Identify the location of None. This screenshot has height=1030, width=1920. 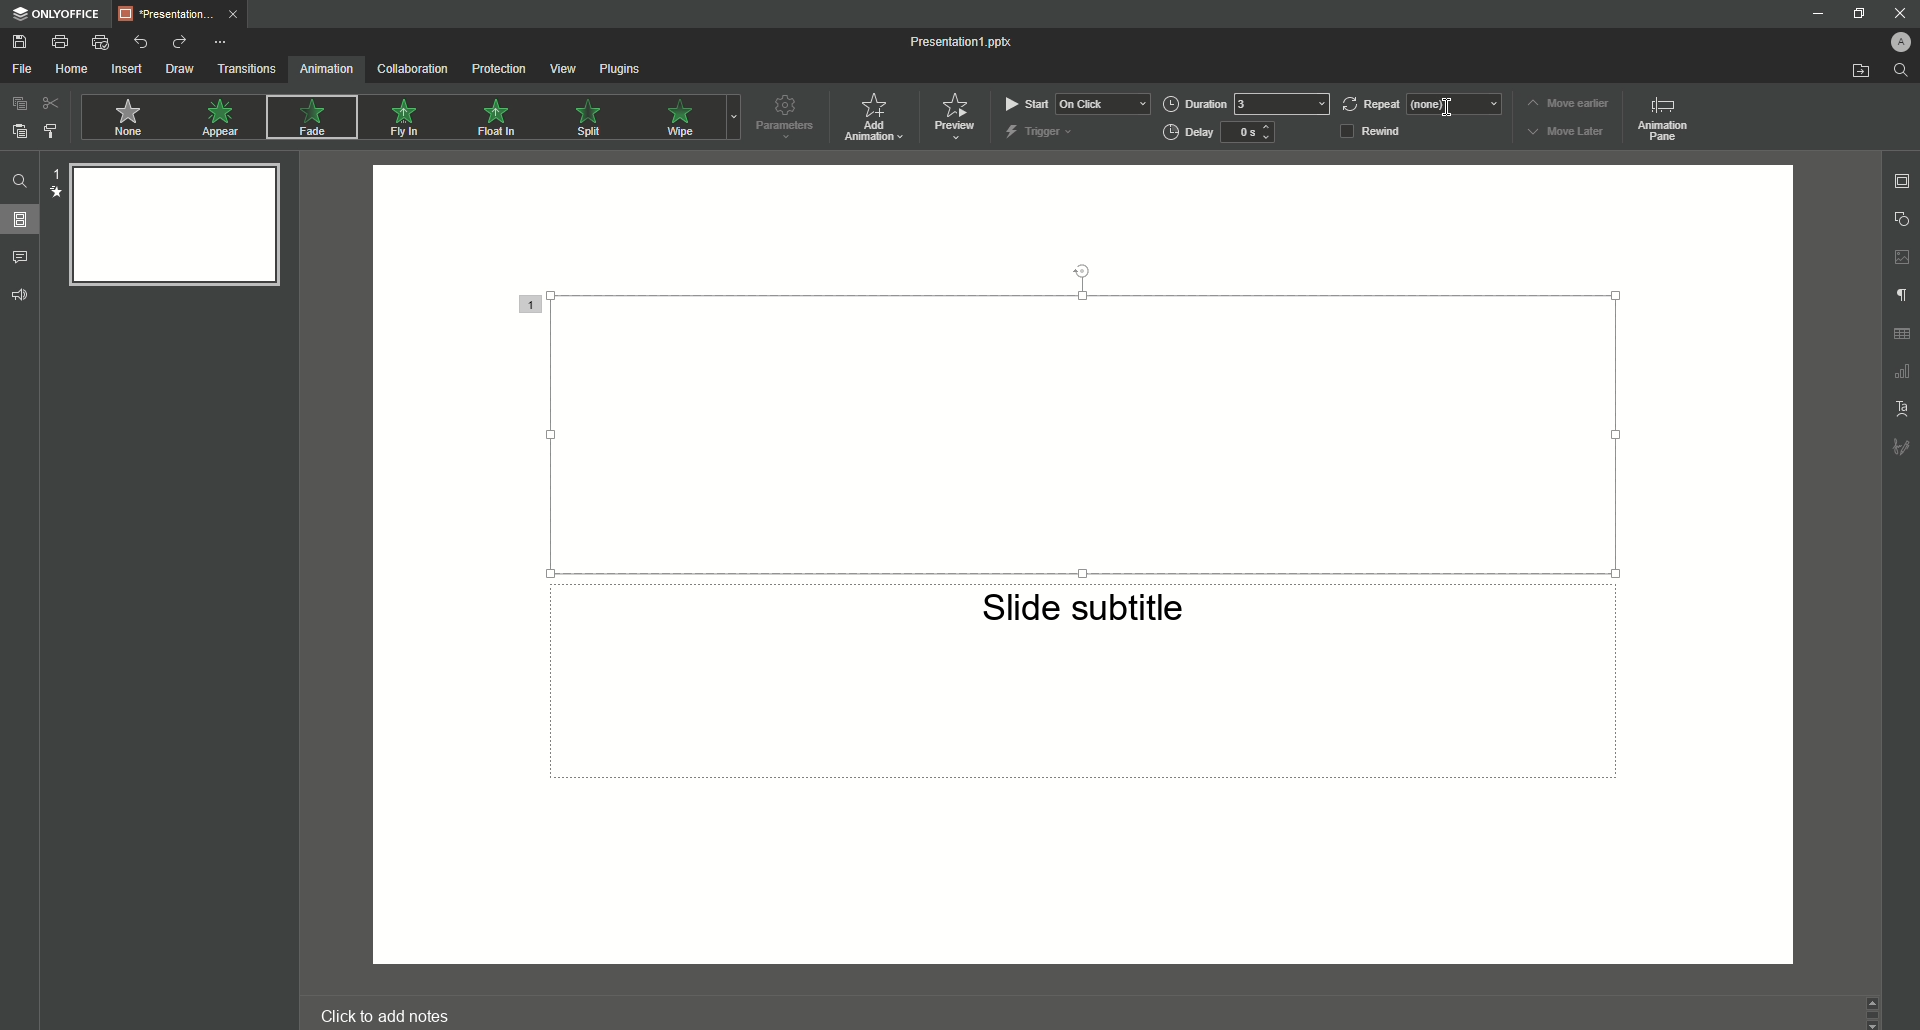
(127, 120).